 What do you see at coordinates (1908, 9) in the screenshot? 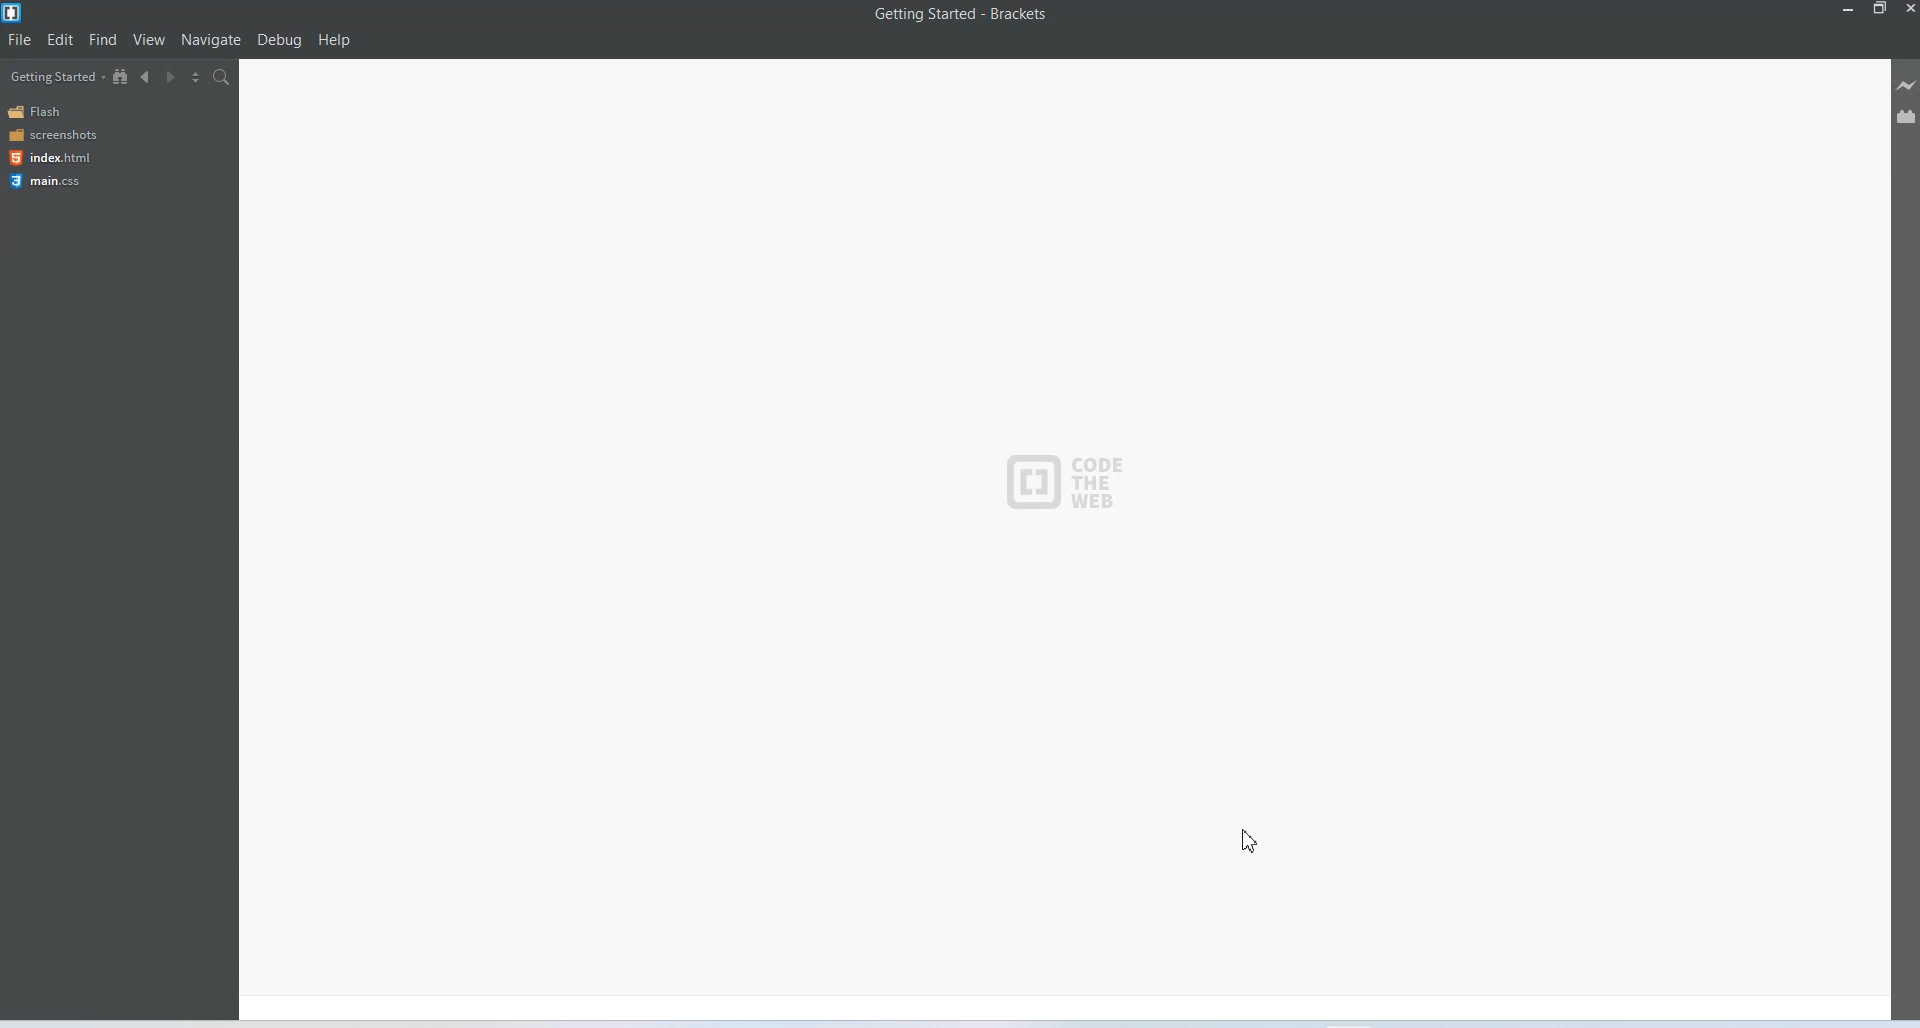
I see `Close` at bounding box center [1908, 9].